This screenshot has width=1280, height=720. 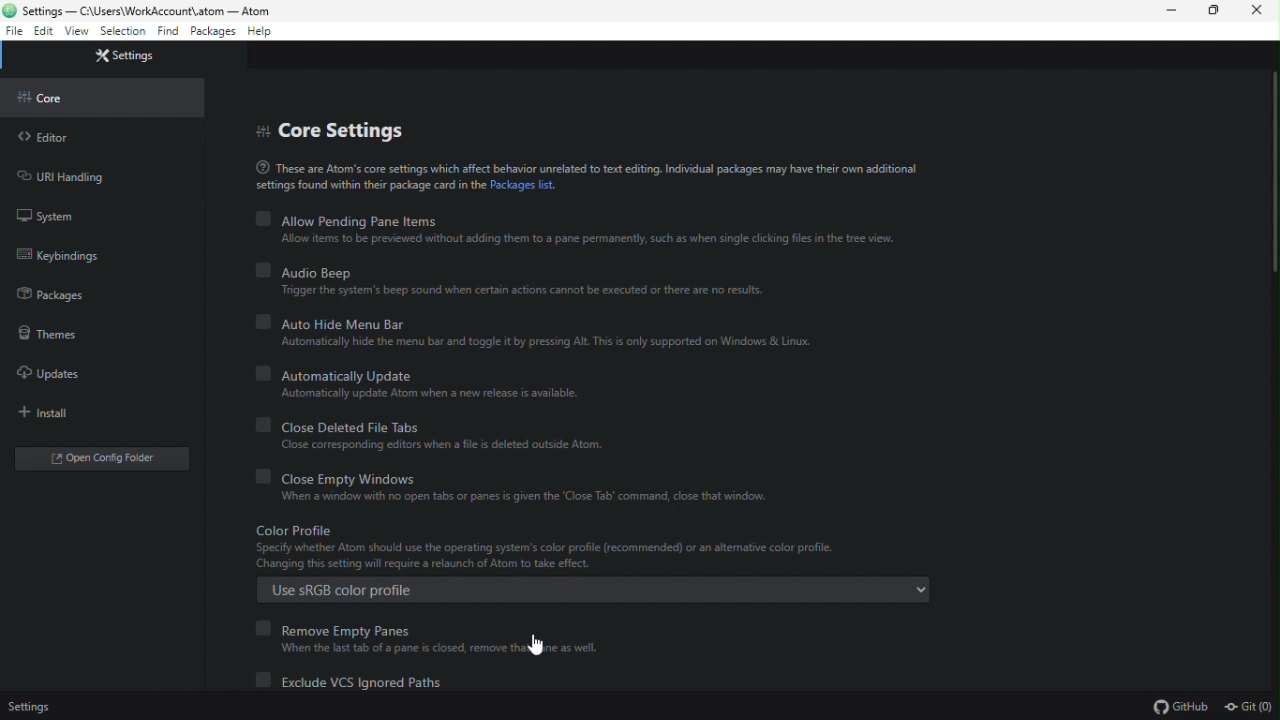 What do you see at coordinates (49, 138) in the screenshot?
I see `editor` at bounding box center [49, 138].